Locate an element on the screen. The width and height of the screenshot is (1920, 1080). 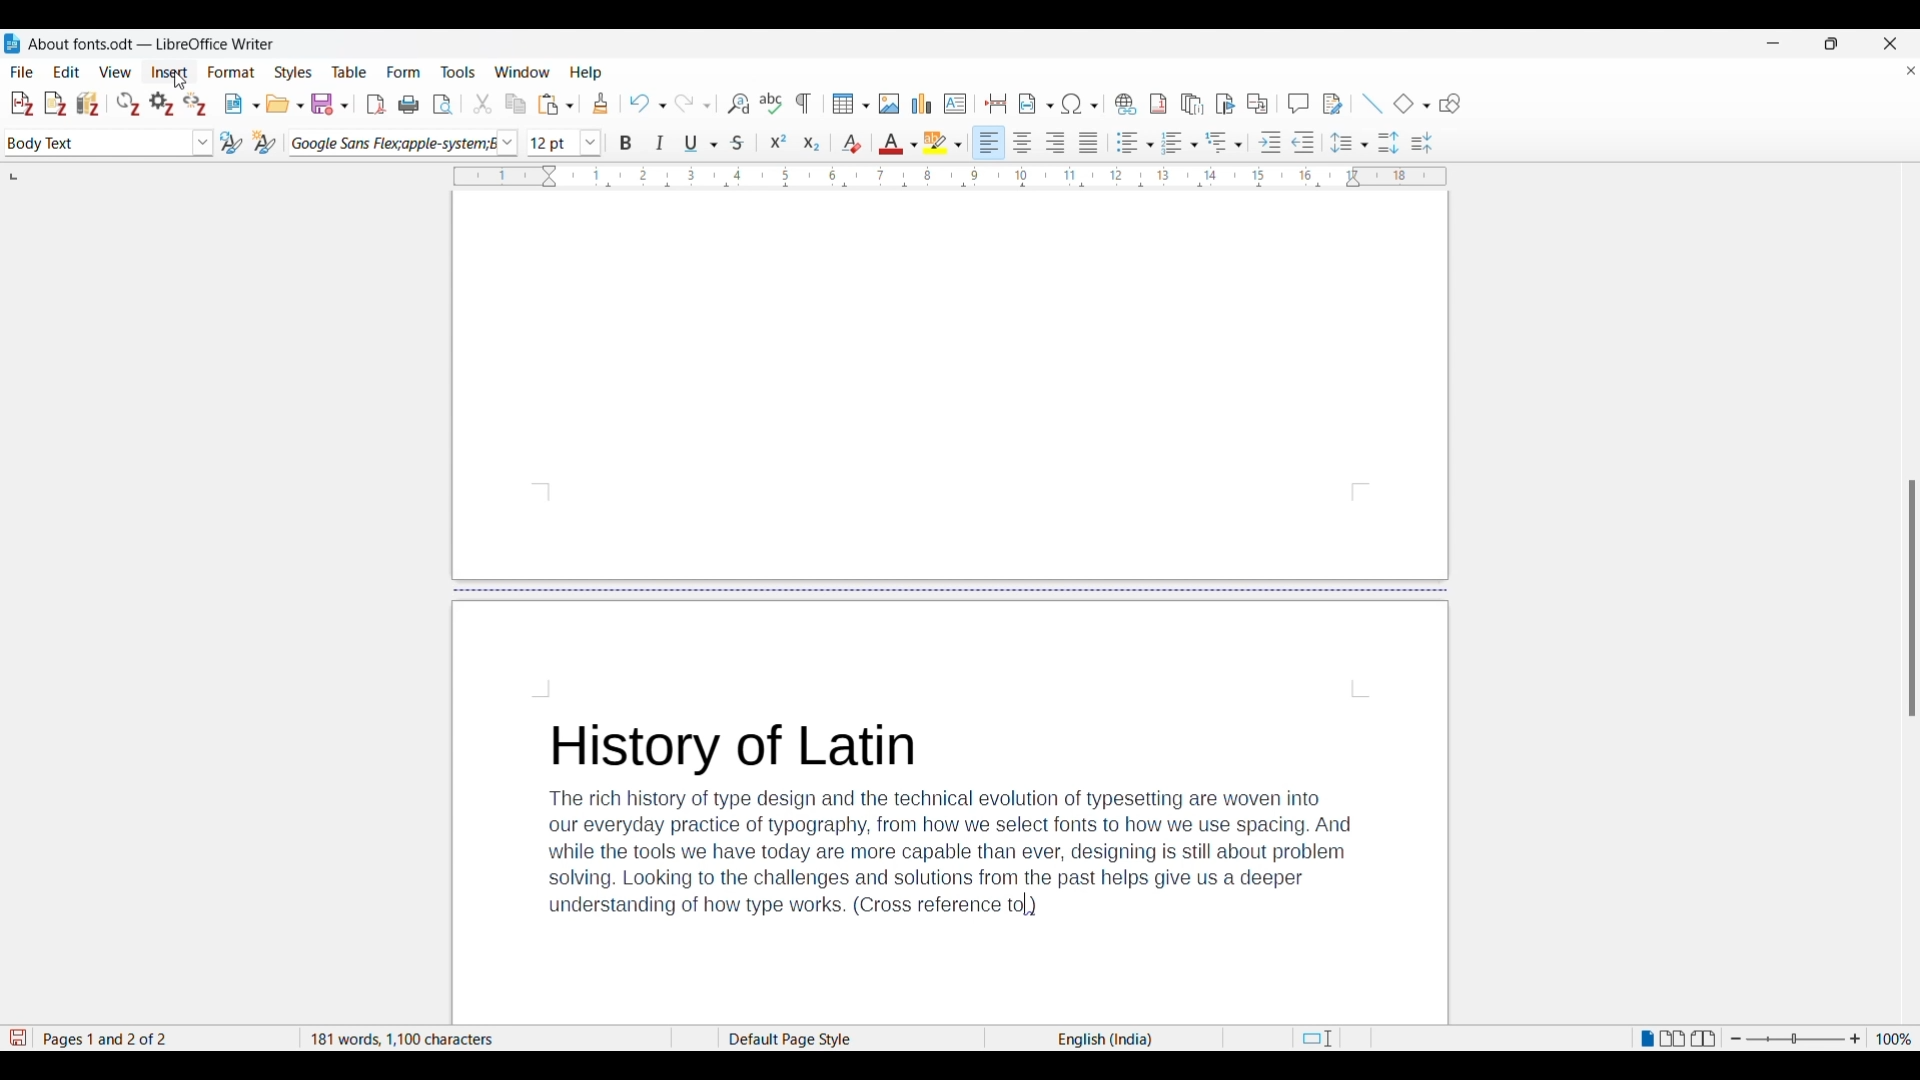
Zoom in is located at coordinates (1856, 1040).